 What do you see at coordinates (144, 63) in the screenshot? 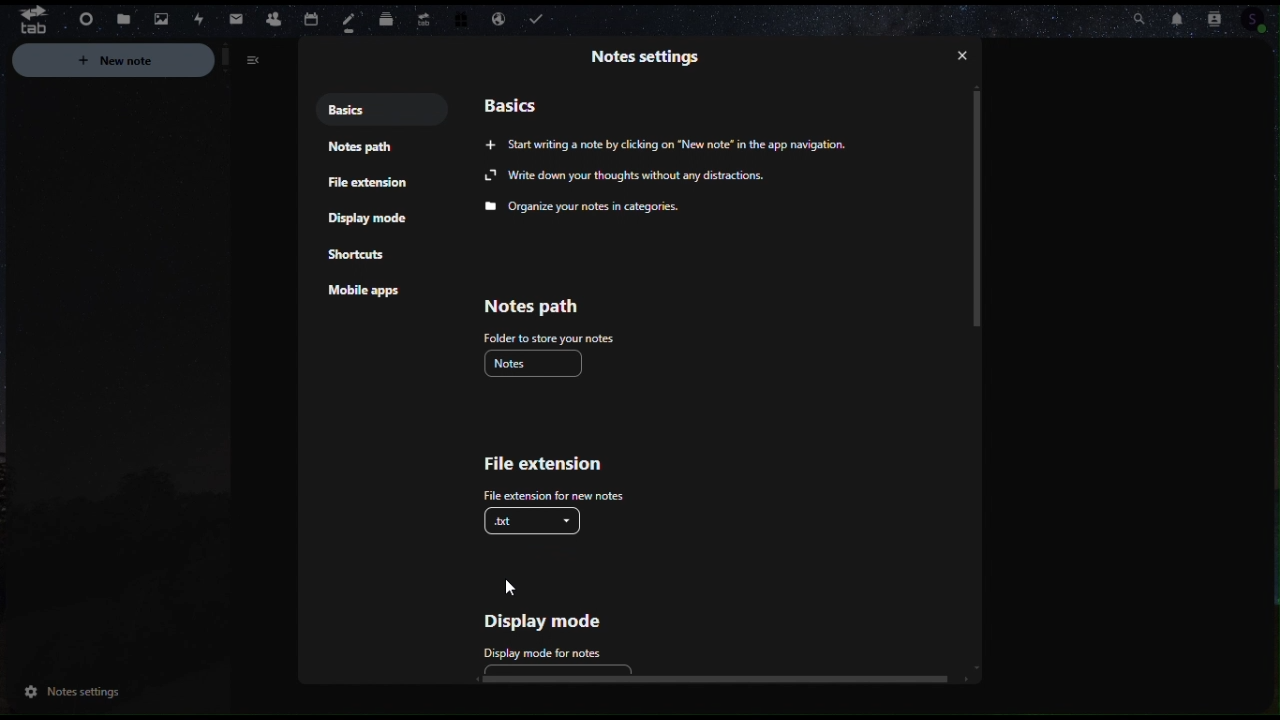
I see `New notes notes setting` at bounding box center [144, 63].